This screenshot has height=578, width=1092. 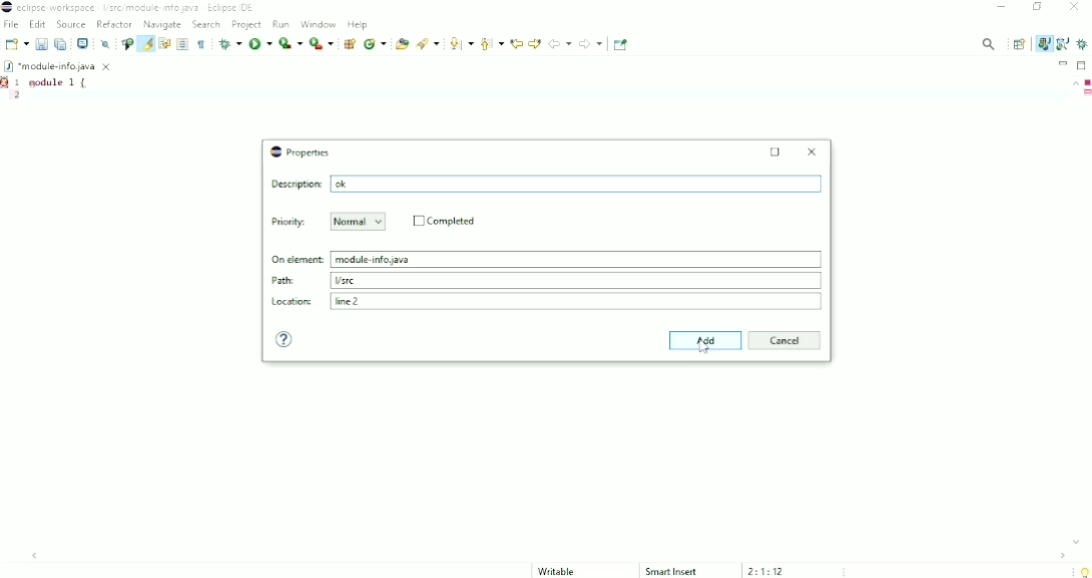 I want to click on Toggle block selection mode, so click(x=183, y=44).